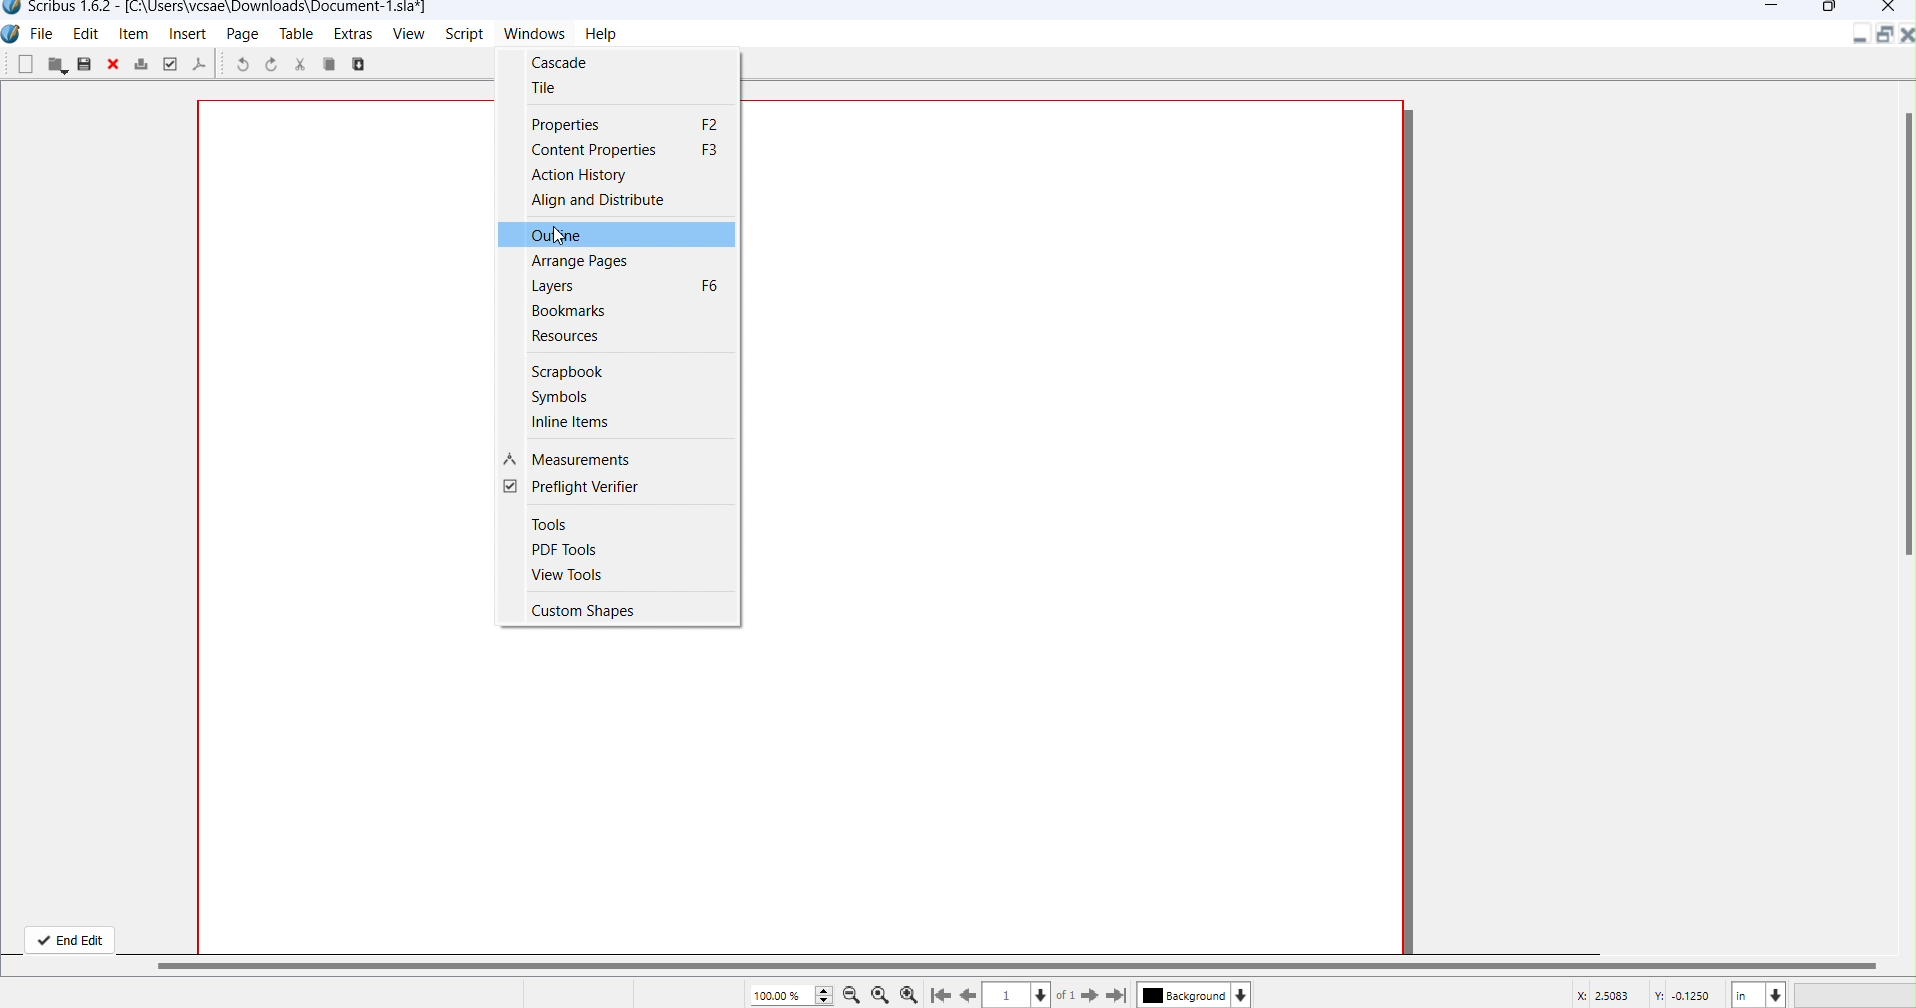 The image size is (1916, 1008). What do you see at coordinates (624, 287) in the screenshot?
I see `Layers` at bounding box center [624, 287].